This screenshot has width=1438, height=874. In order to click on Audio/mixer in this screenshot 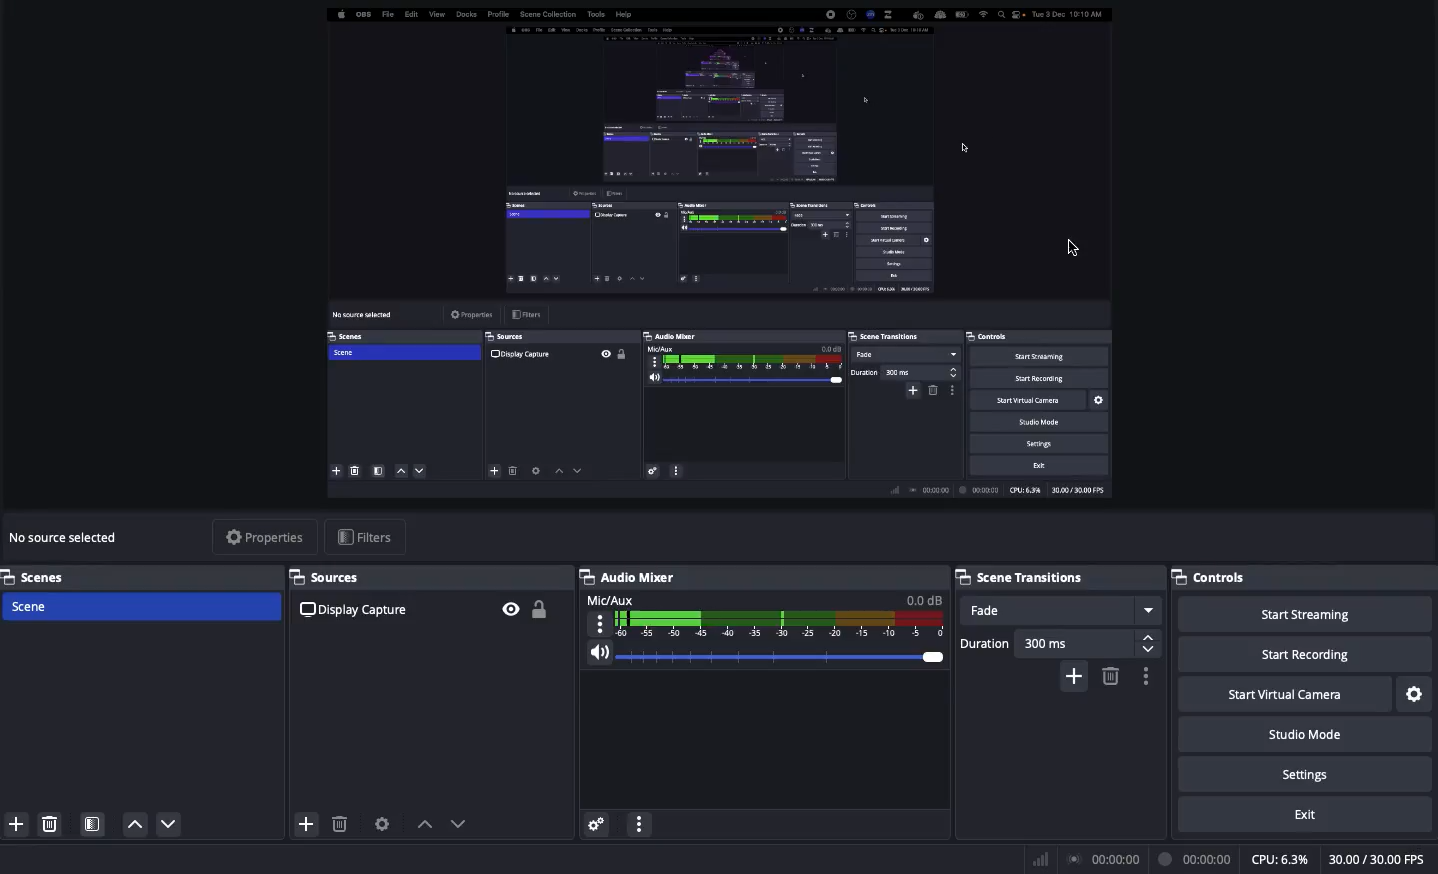, I will do `click(756, 574)`.